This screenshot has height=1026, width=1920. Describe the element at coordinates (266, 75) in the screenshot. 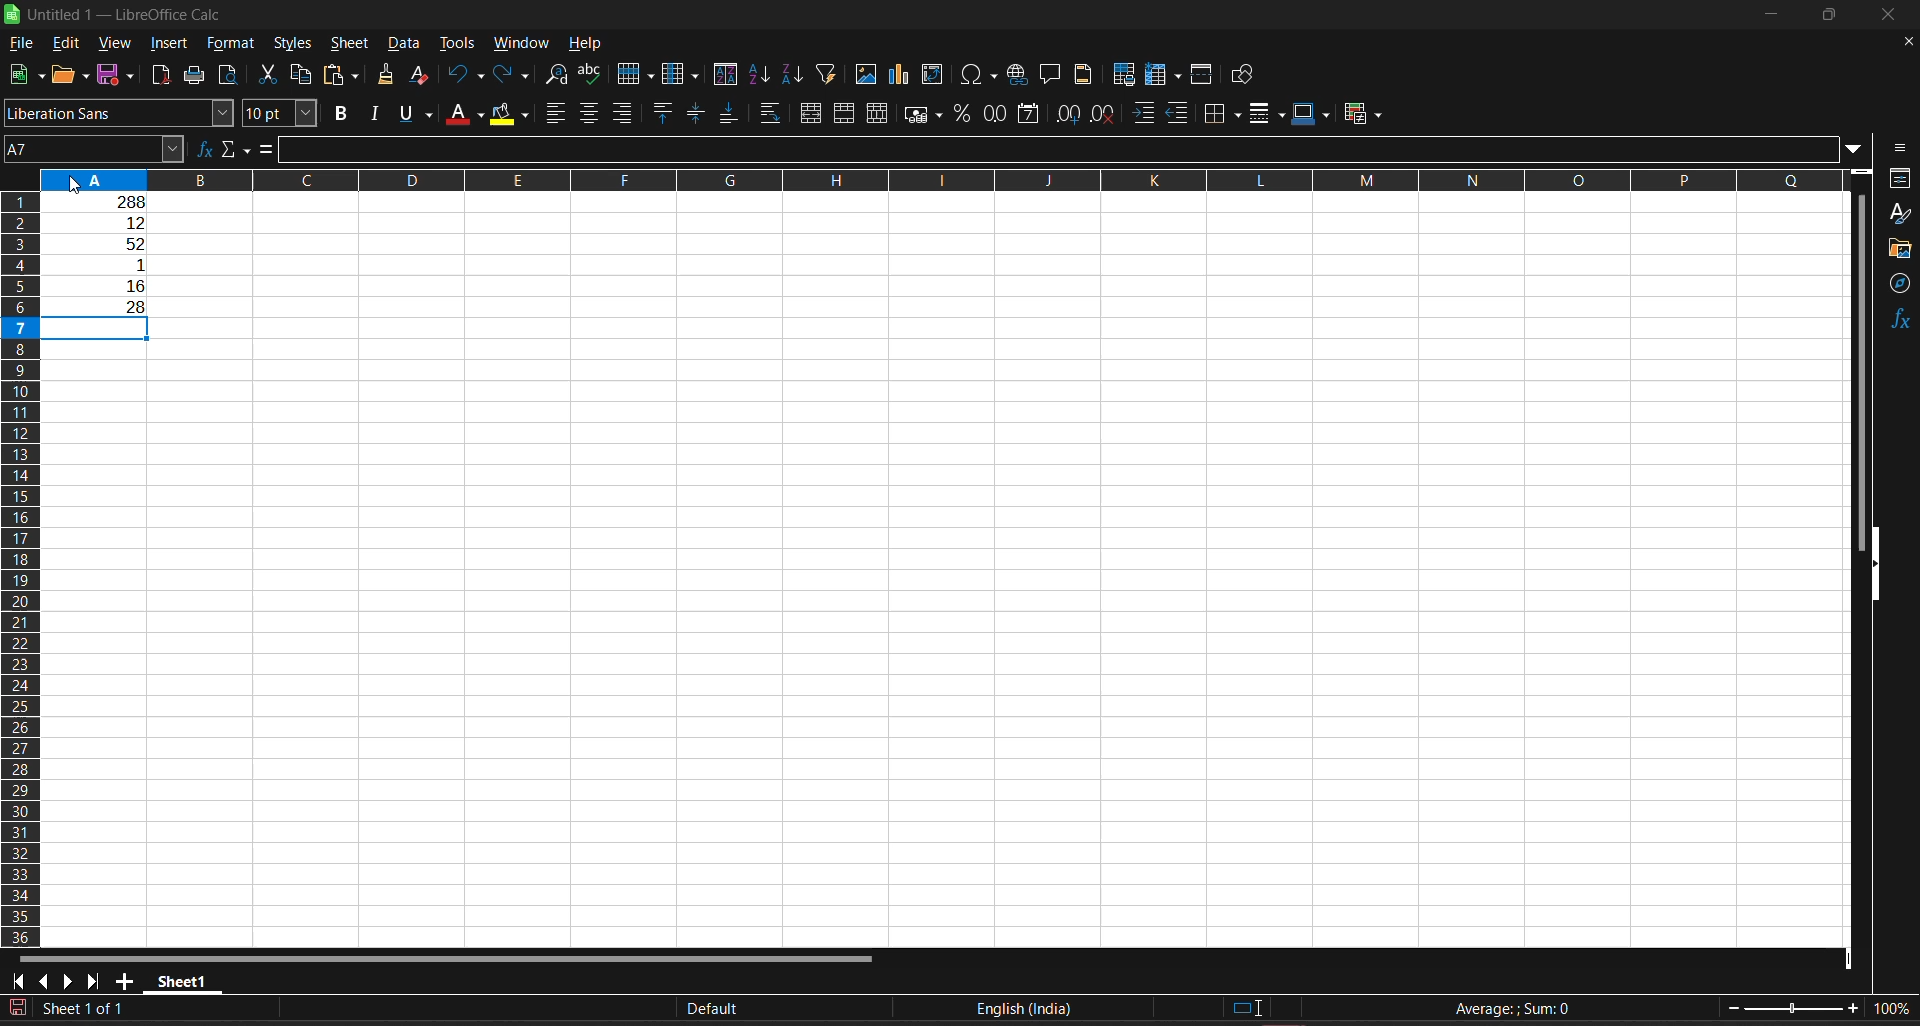

I see `cut` at that location.